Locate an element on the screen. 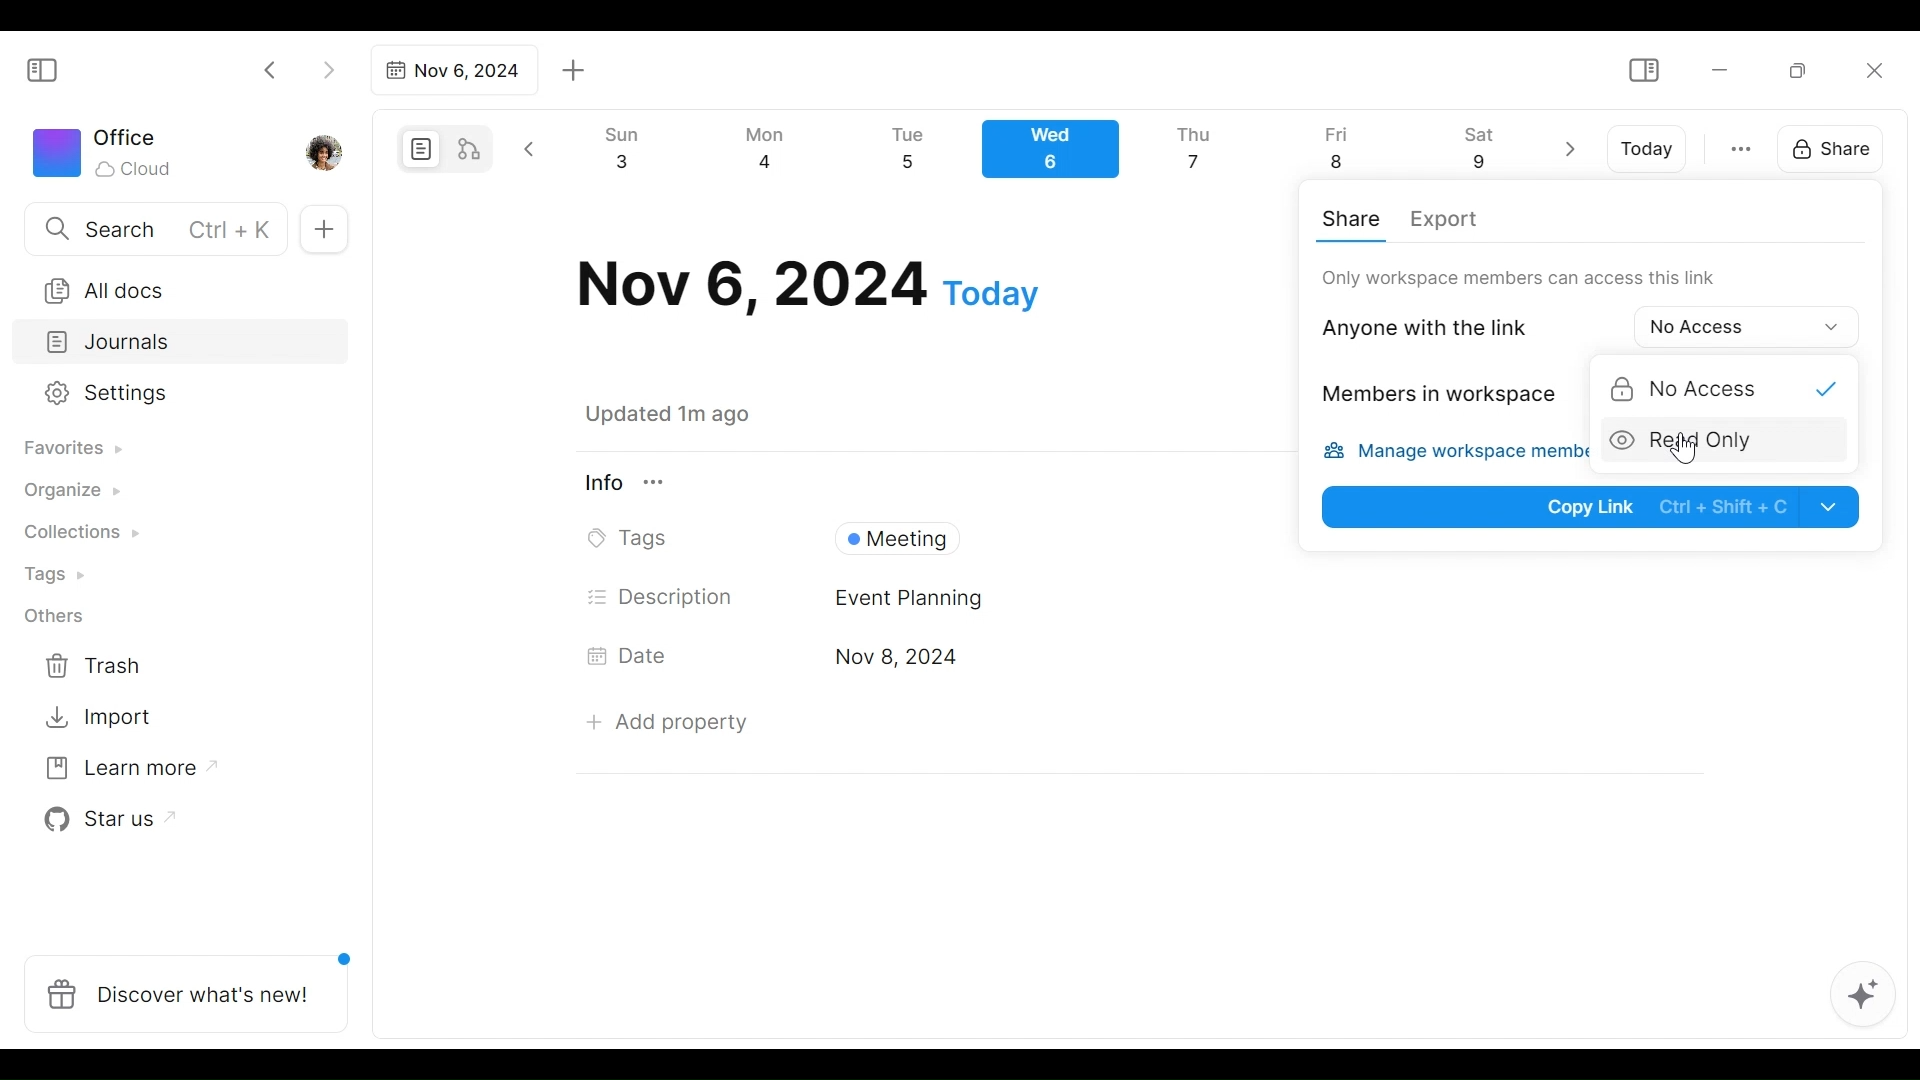 This screenshot has width=1920, height=1080. Manage workspace members is located at coordinates (1454, 454).